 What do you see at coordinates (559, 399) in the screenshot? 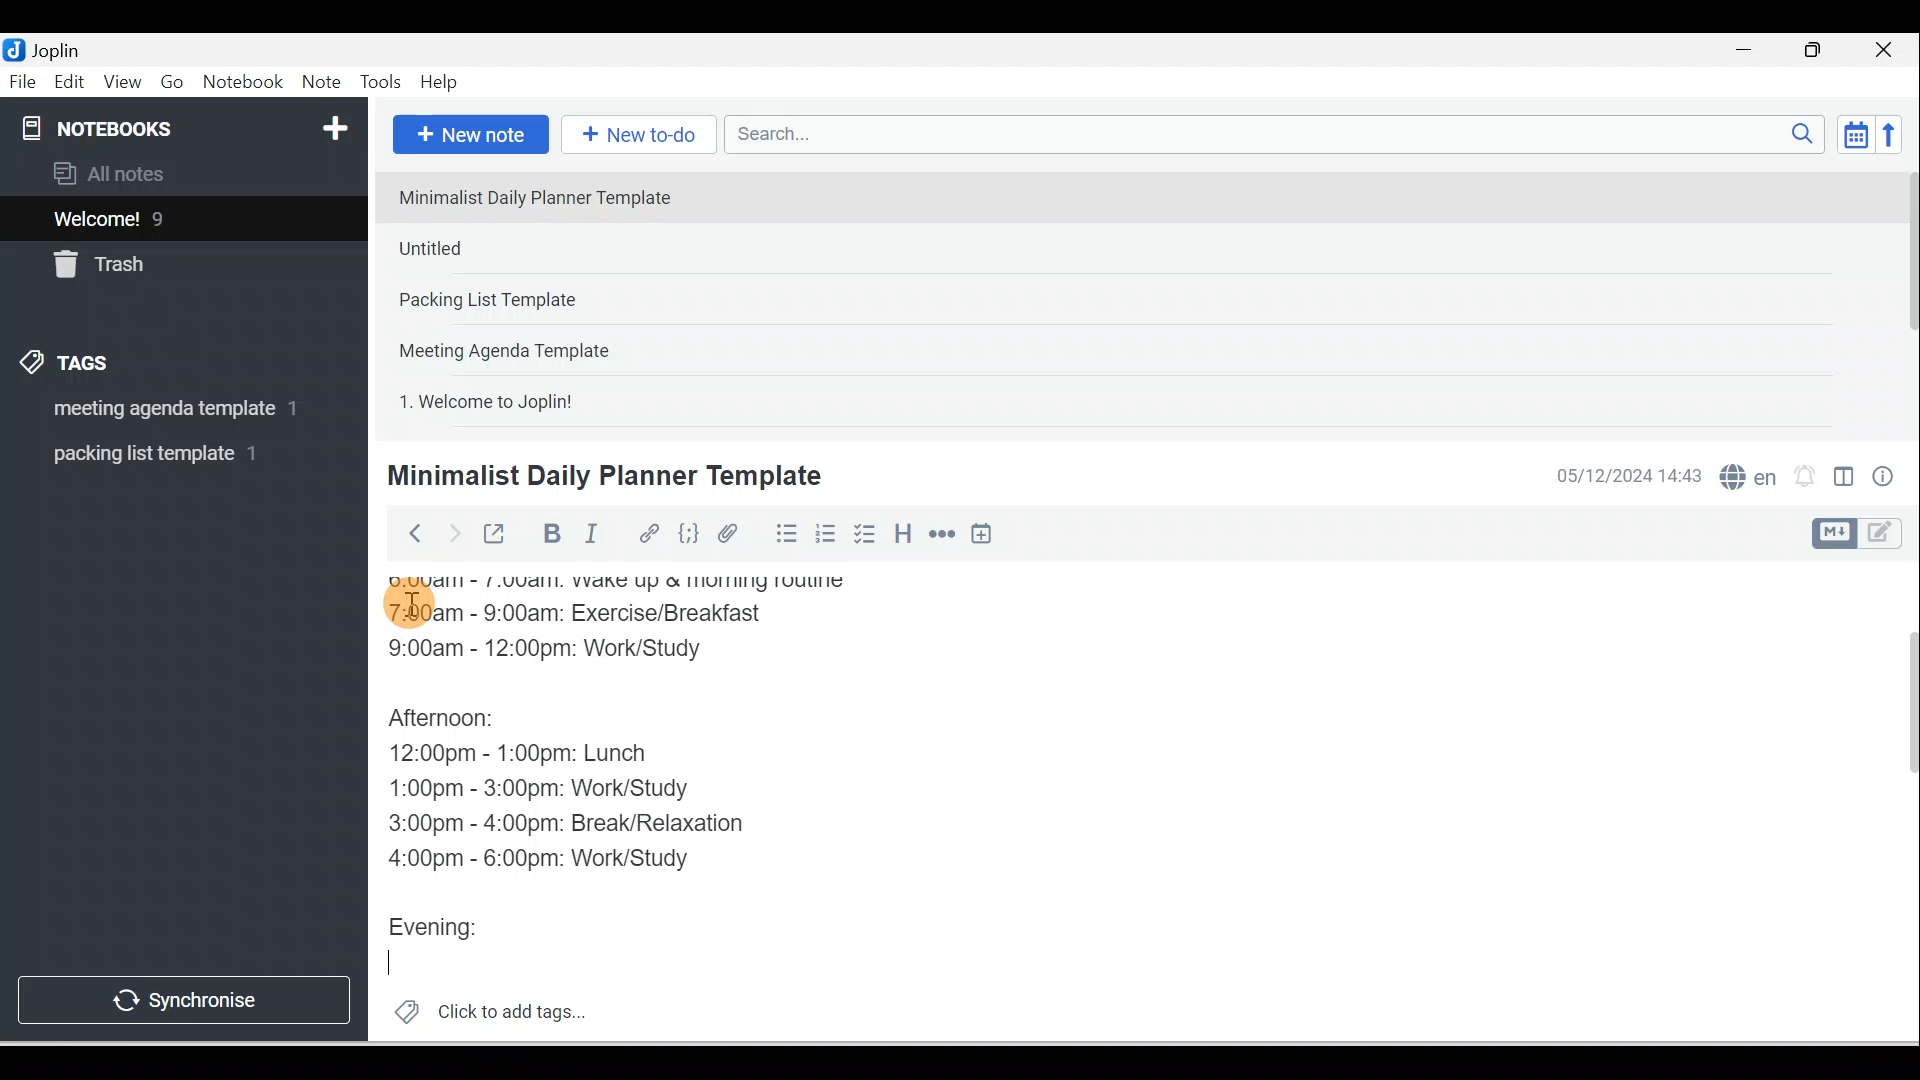
I see `Note 5` at bounding box center [559, 399].